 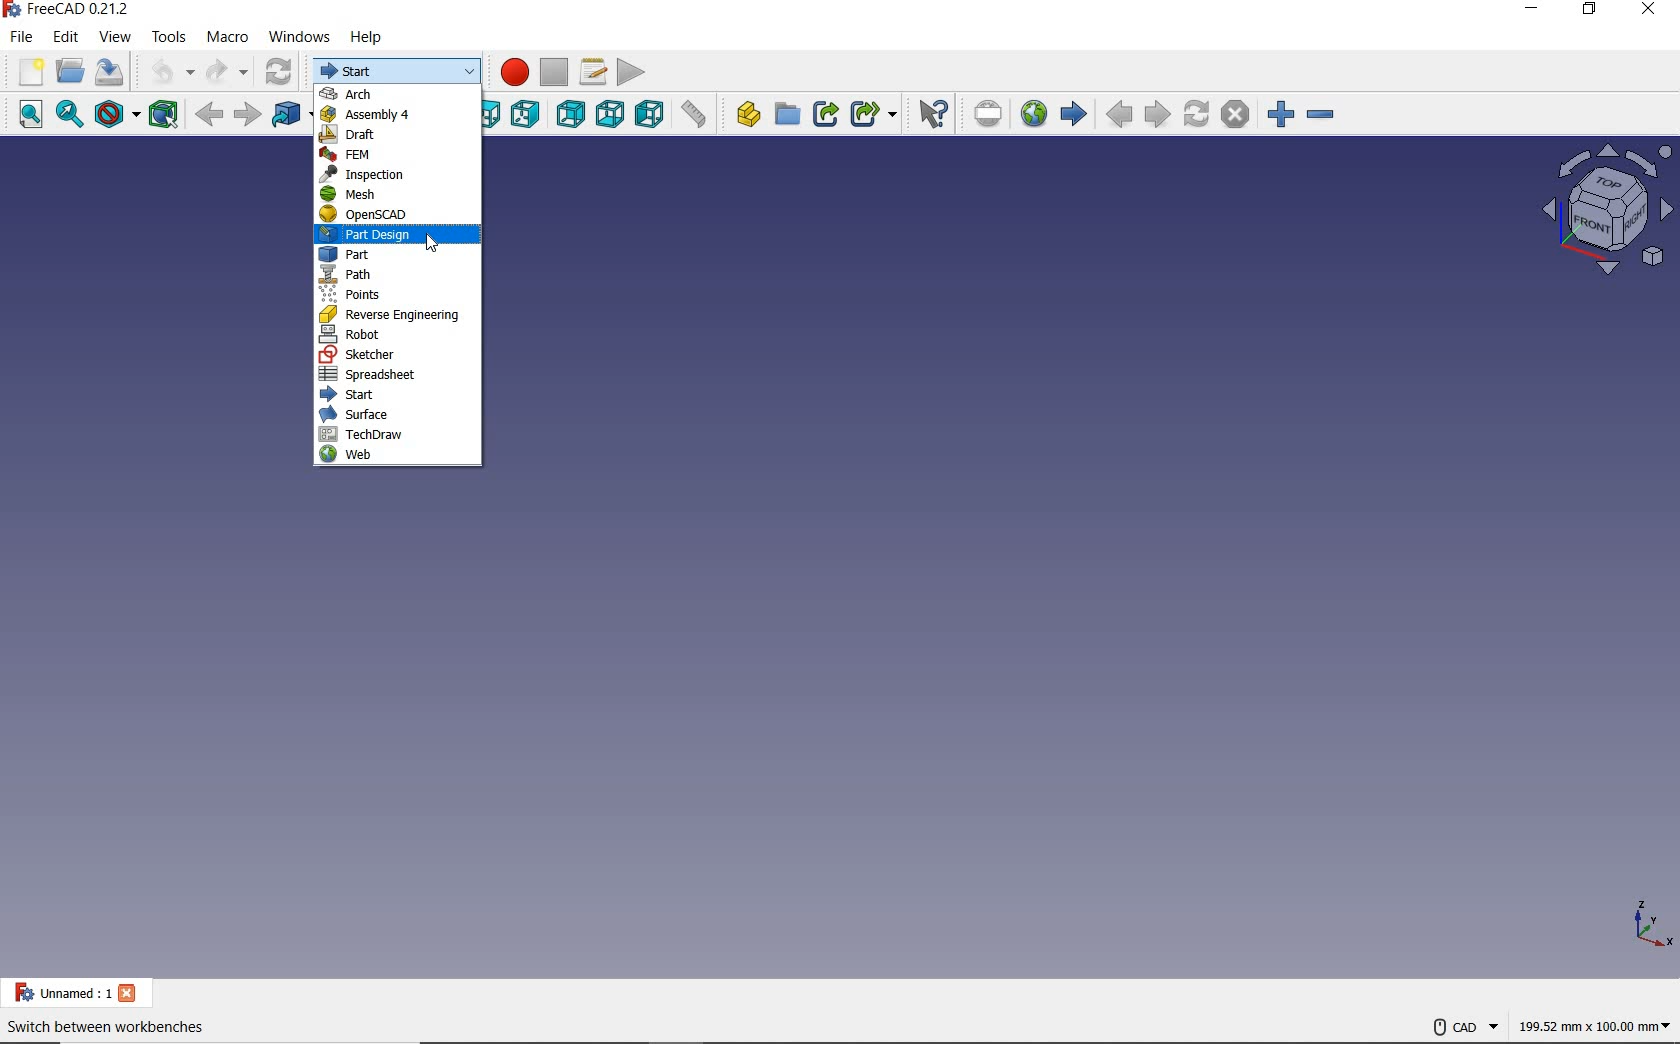 What do you see at coordinates (117, 37) in the screenshot?
I see `VIEW` at bounding box center [117, 37].